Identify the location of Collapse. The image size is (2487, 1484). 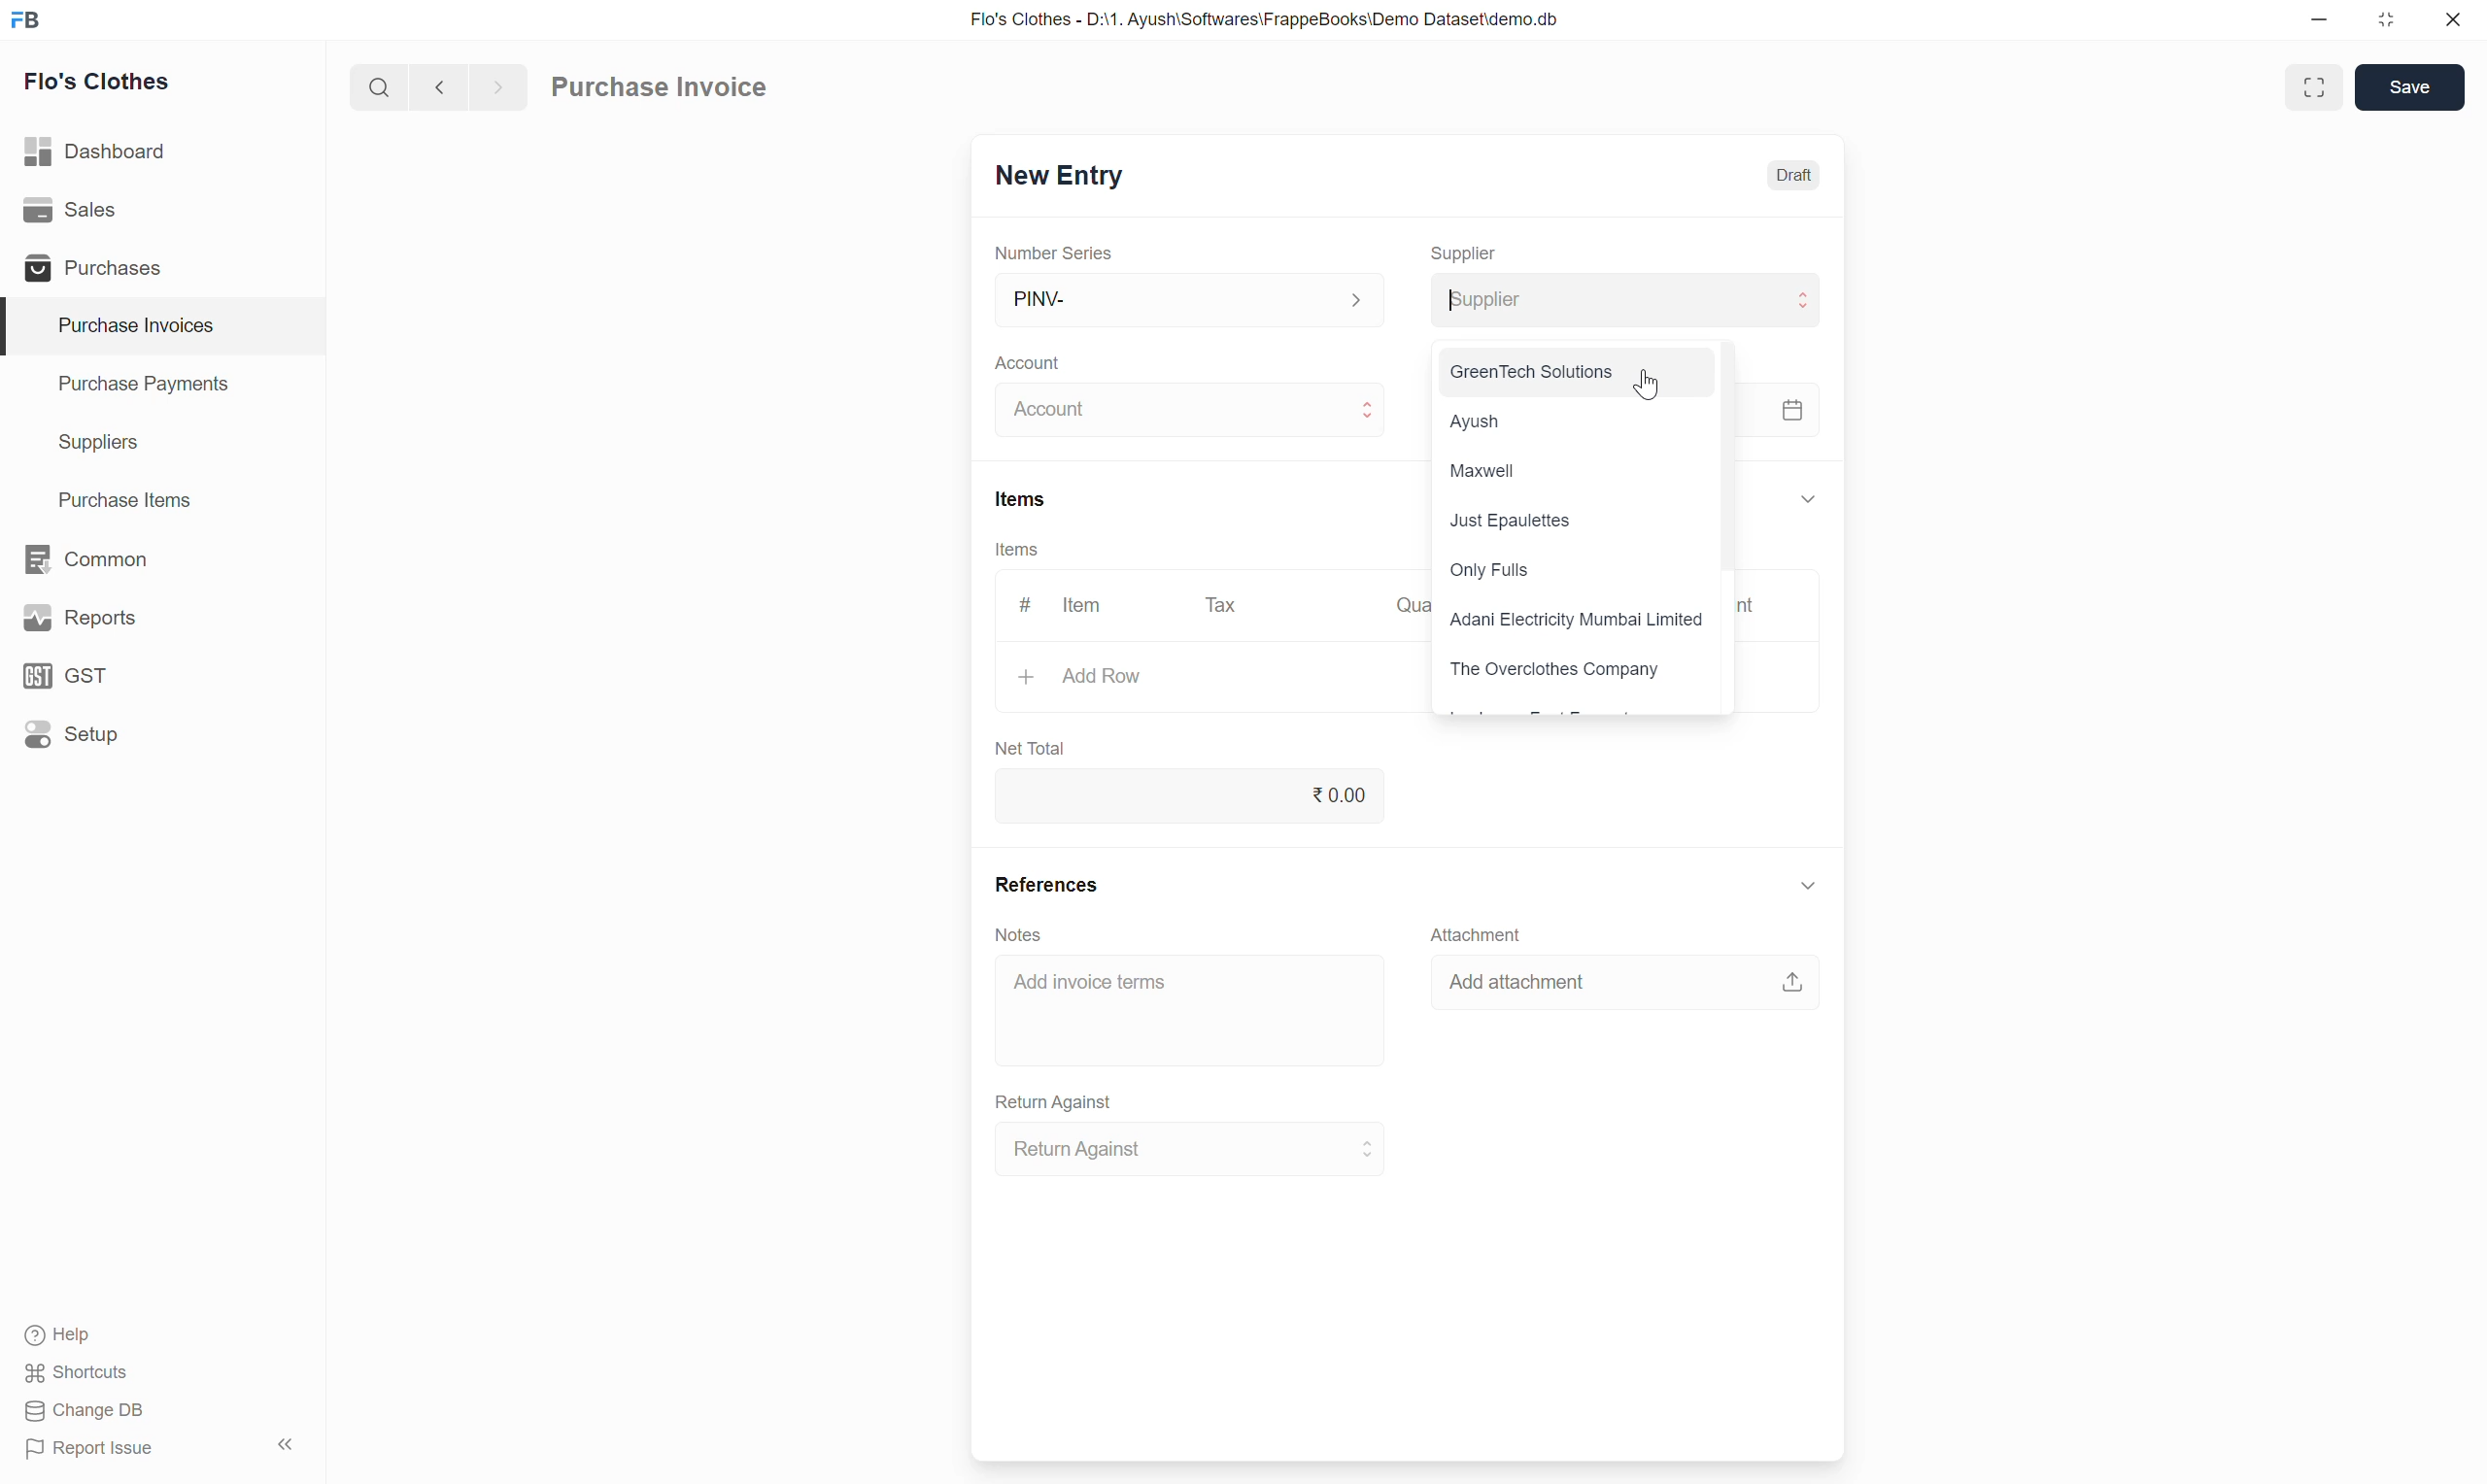
(1810, 499).